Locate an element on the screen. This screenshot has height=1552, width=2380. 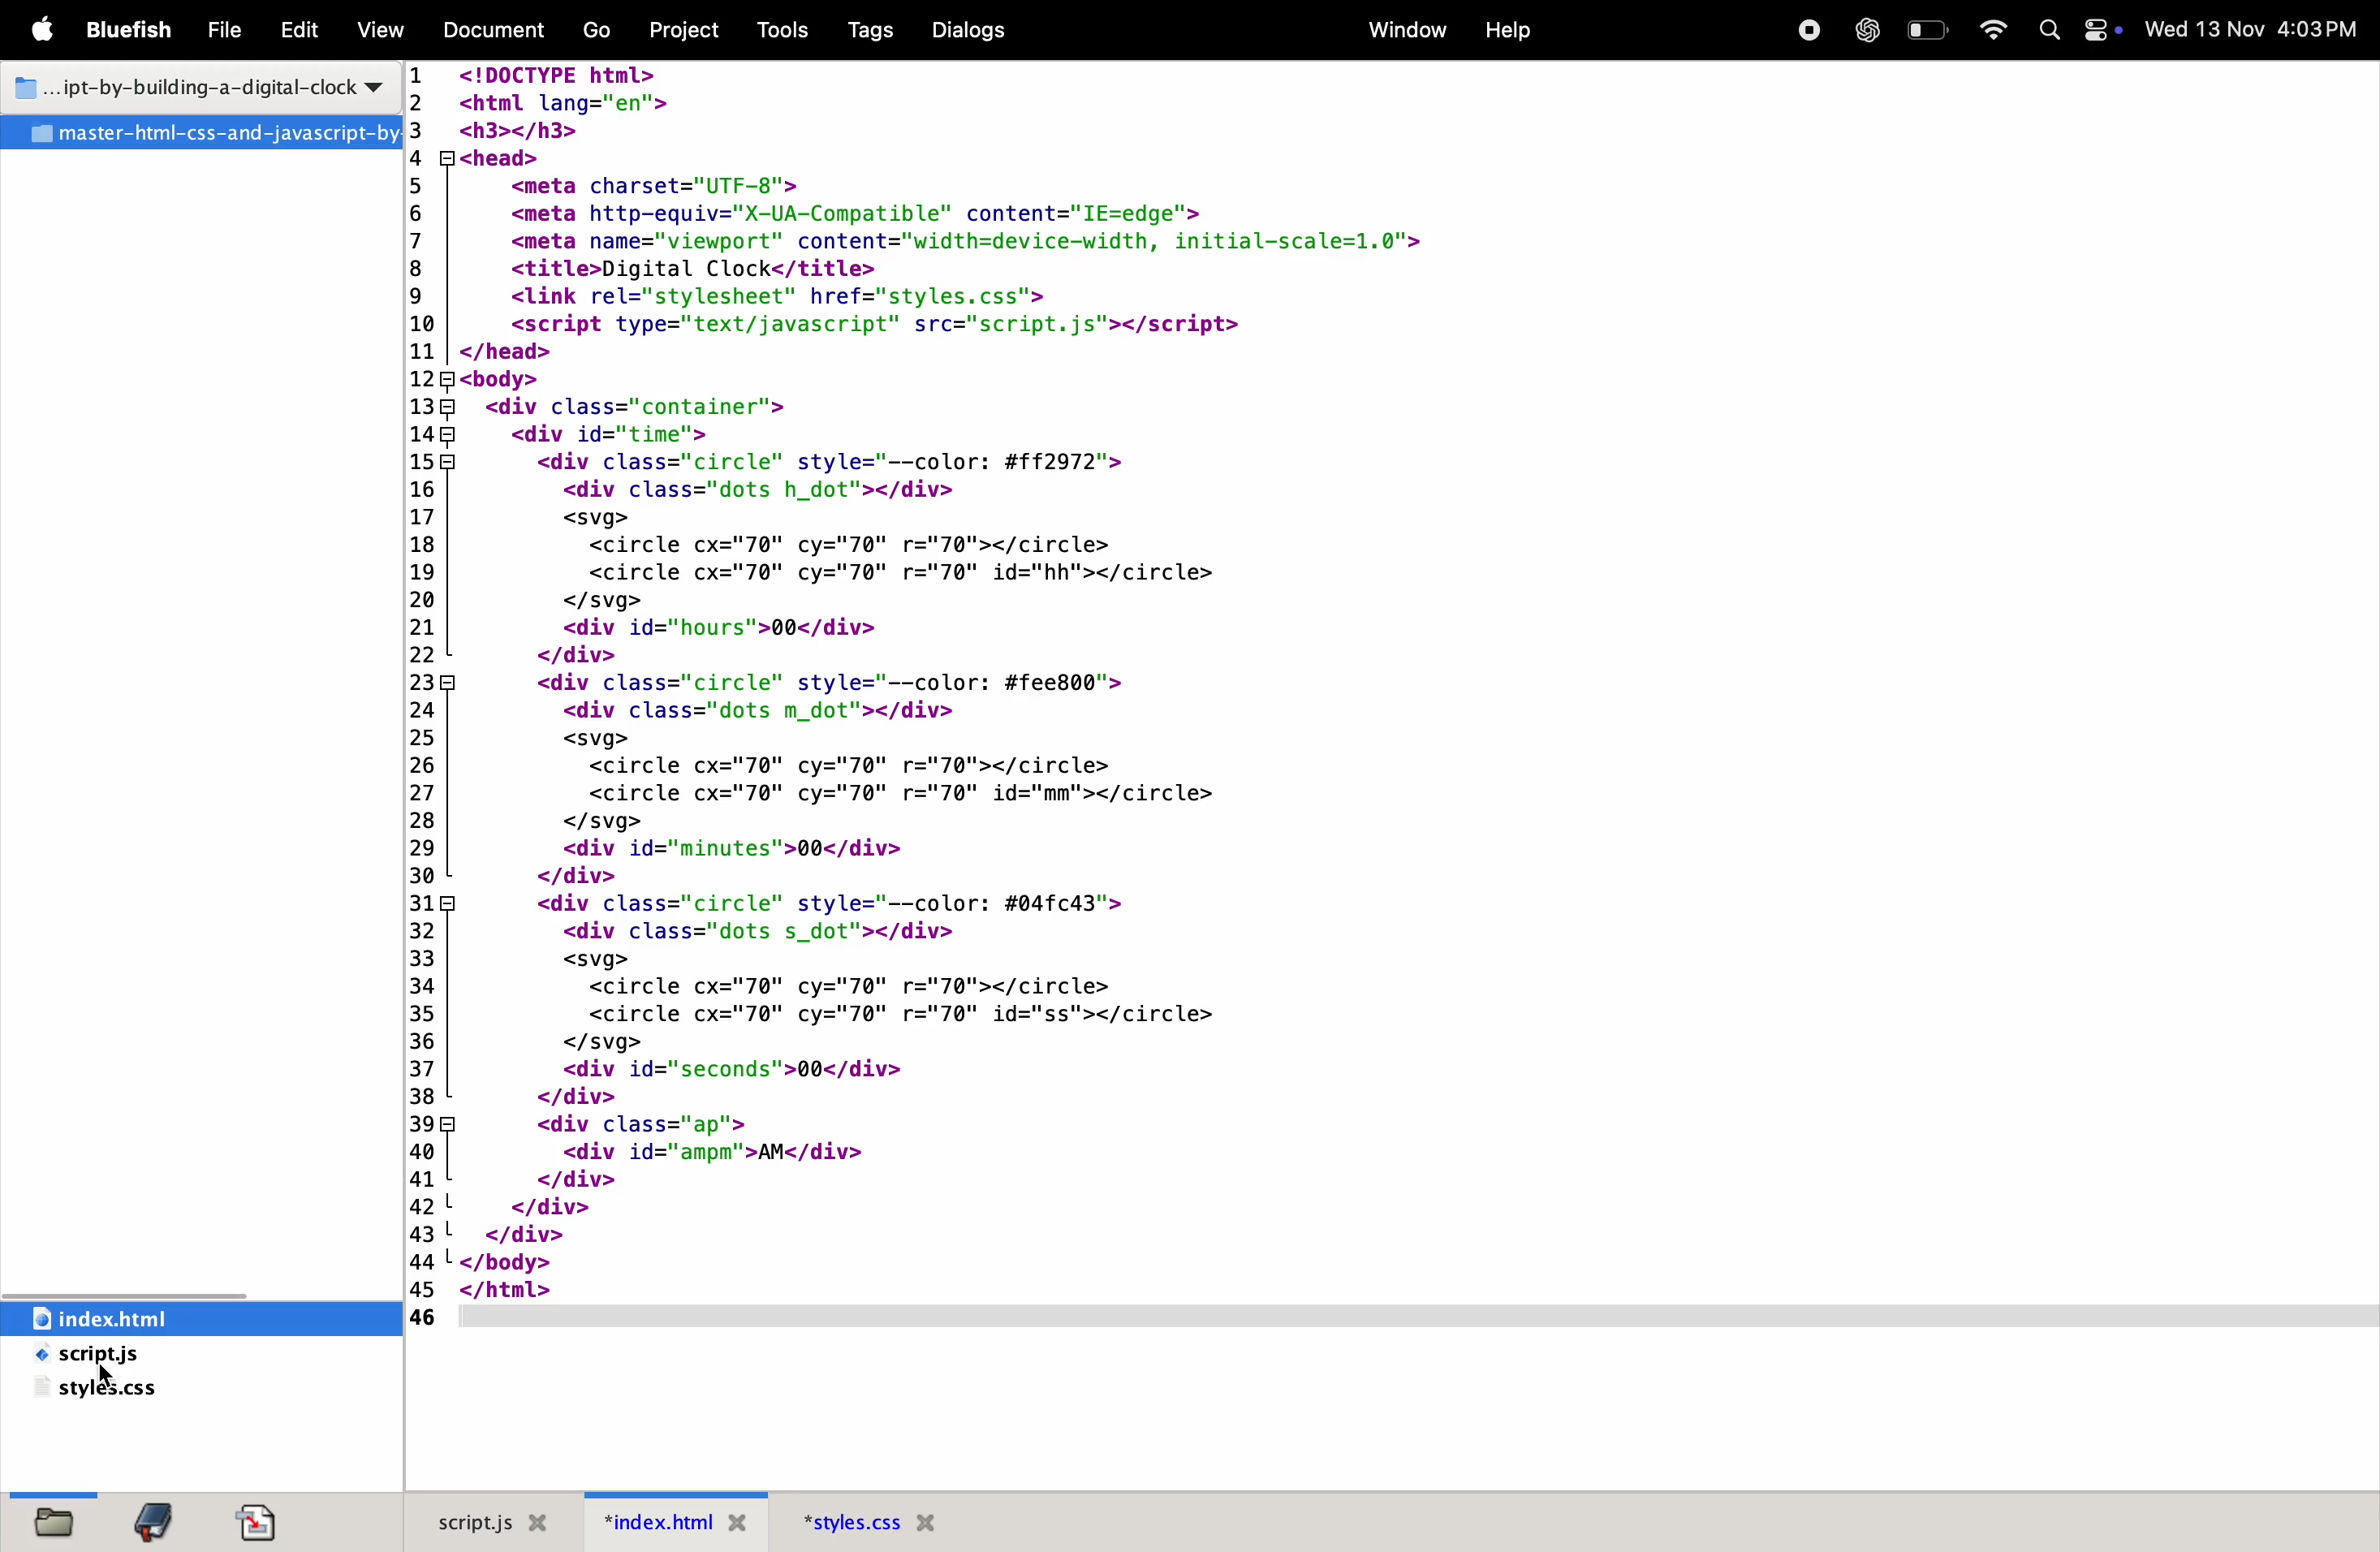
edit is located at coordinates (295, 34).